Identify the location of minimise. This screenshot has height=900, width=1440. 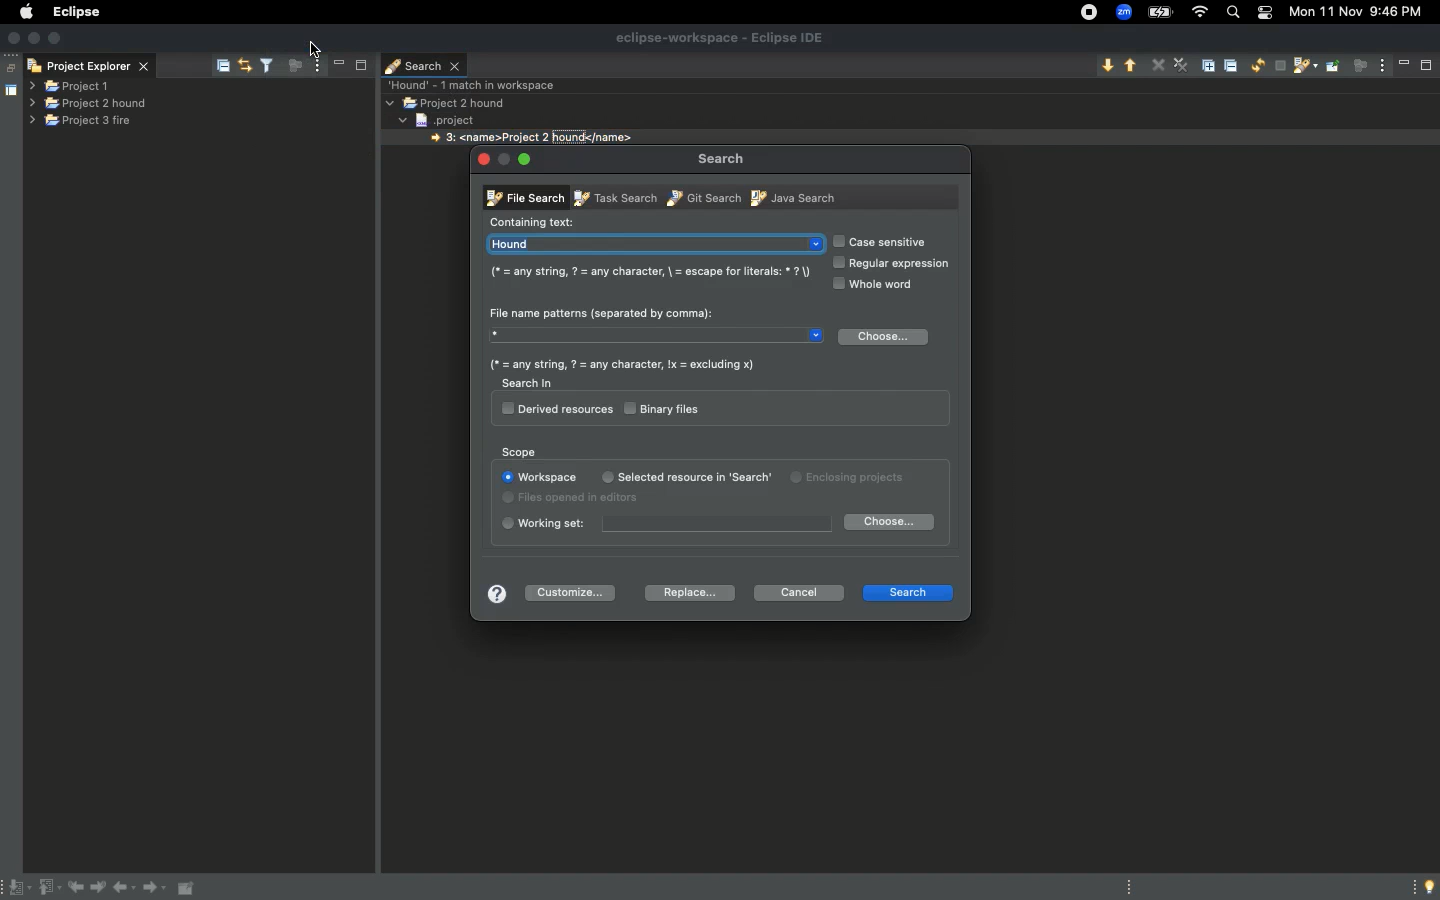
(504, 158).